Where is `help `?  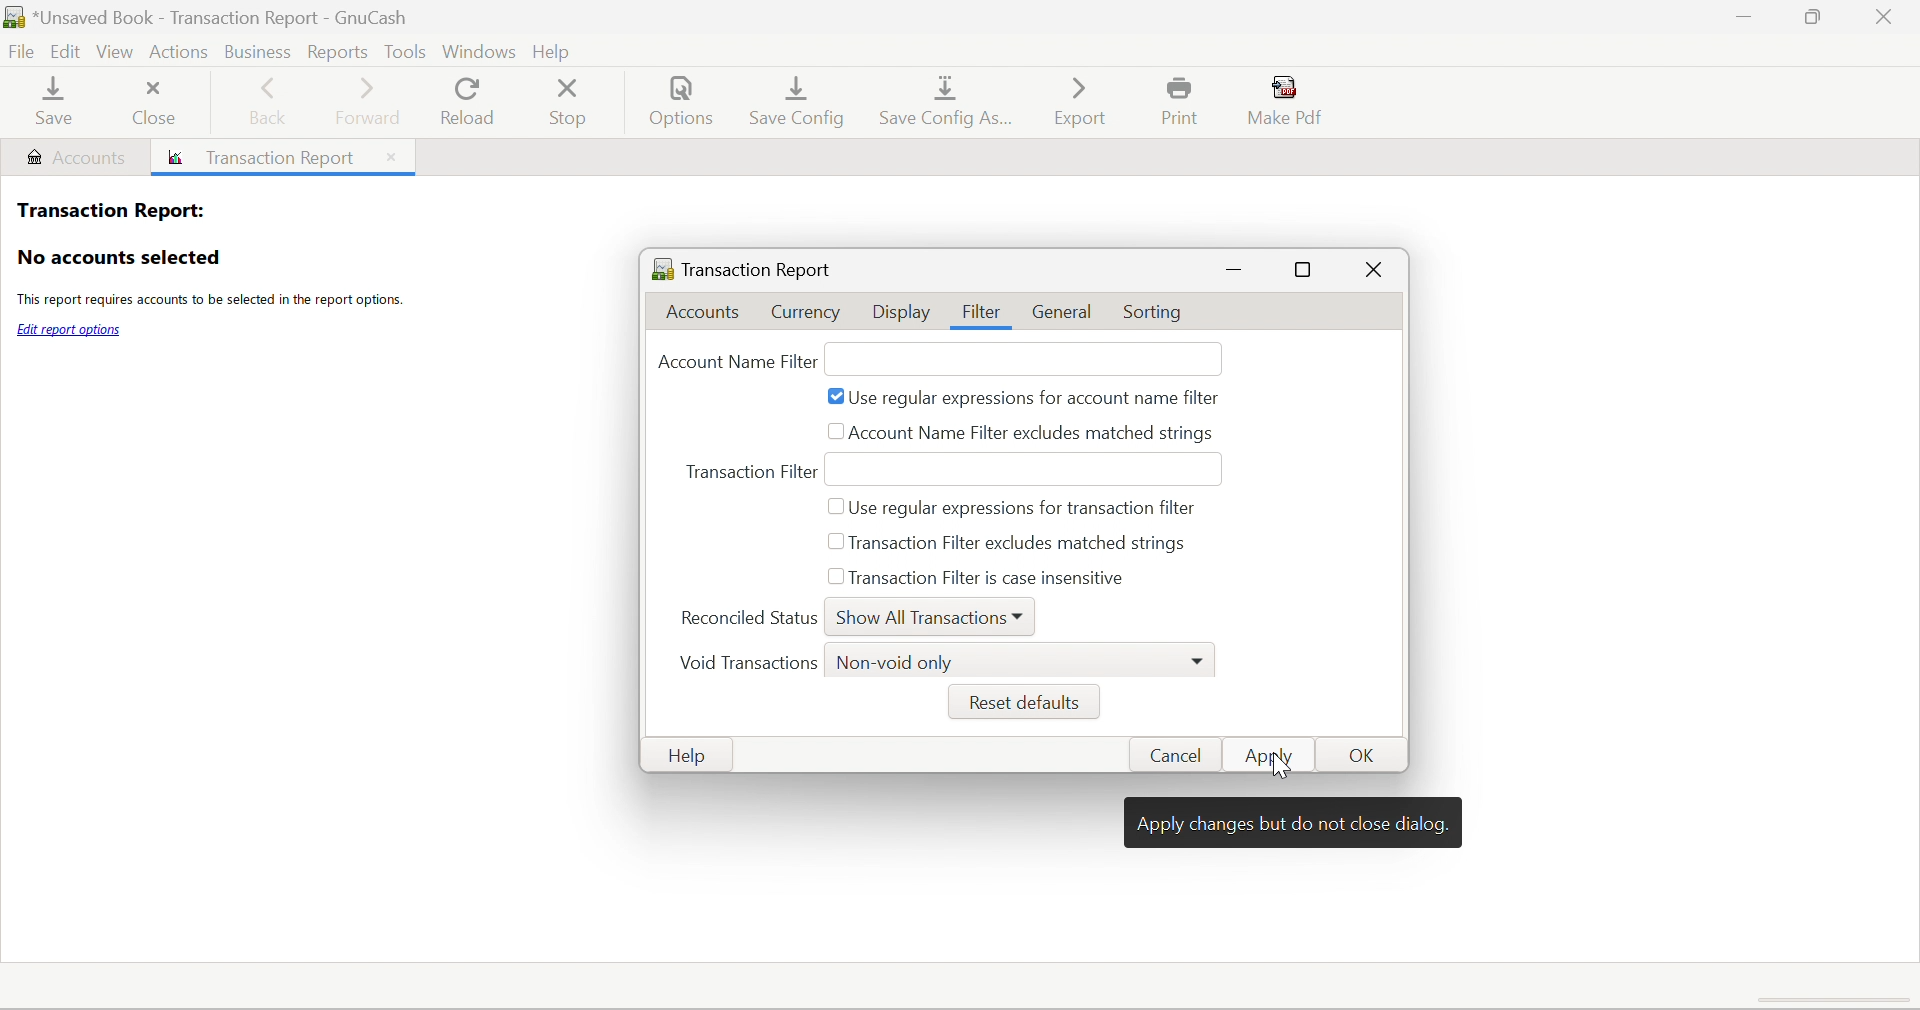
help  is located at coordinates (557, 48).